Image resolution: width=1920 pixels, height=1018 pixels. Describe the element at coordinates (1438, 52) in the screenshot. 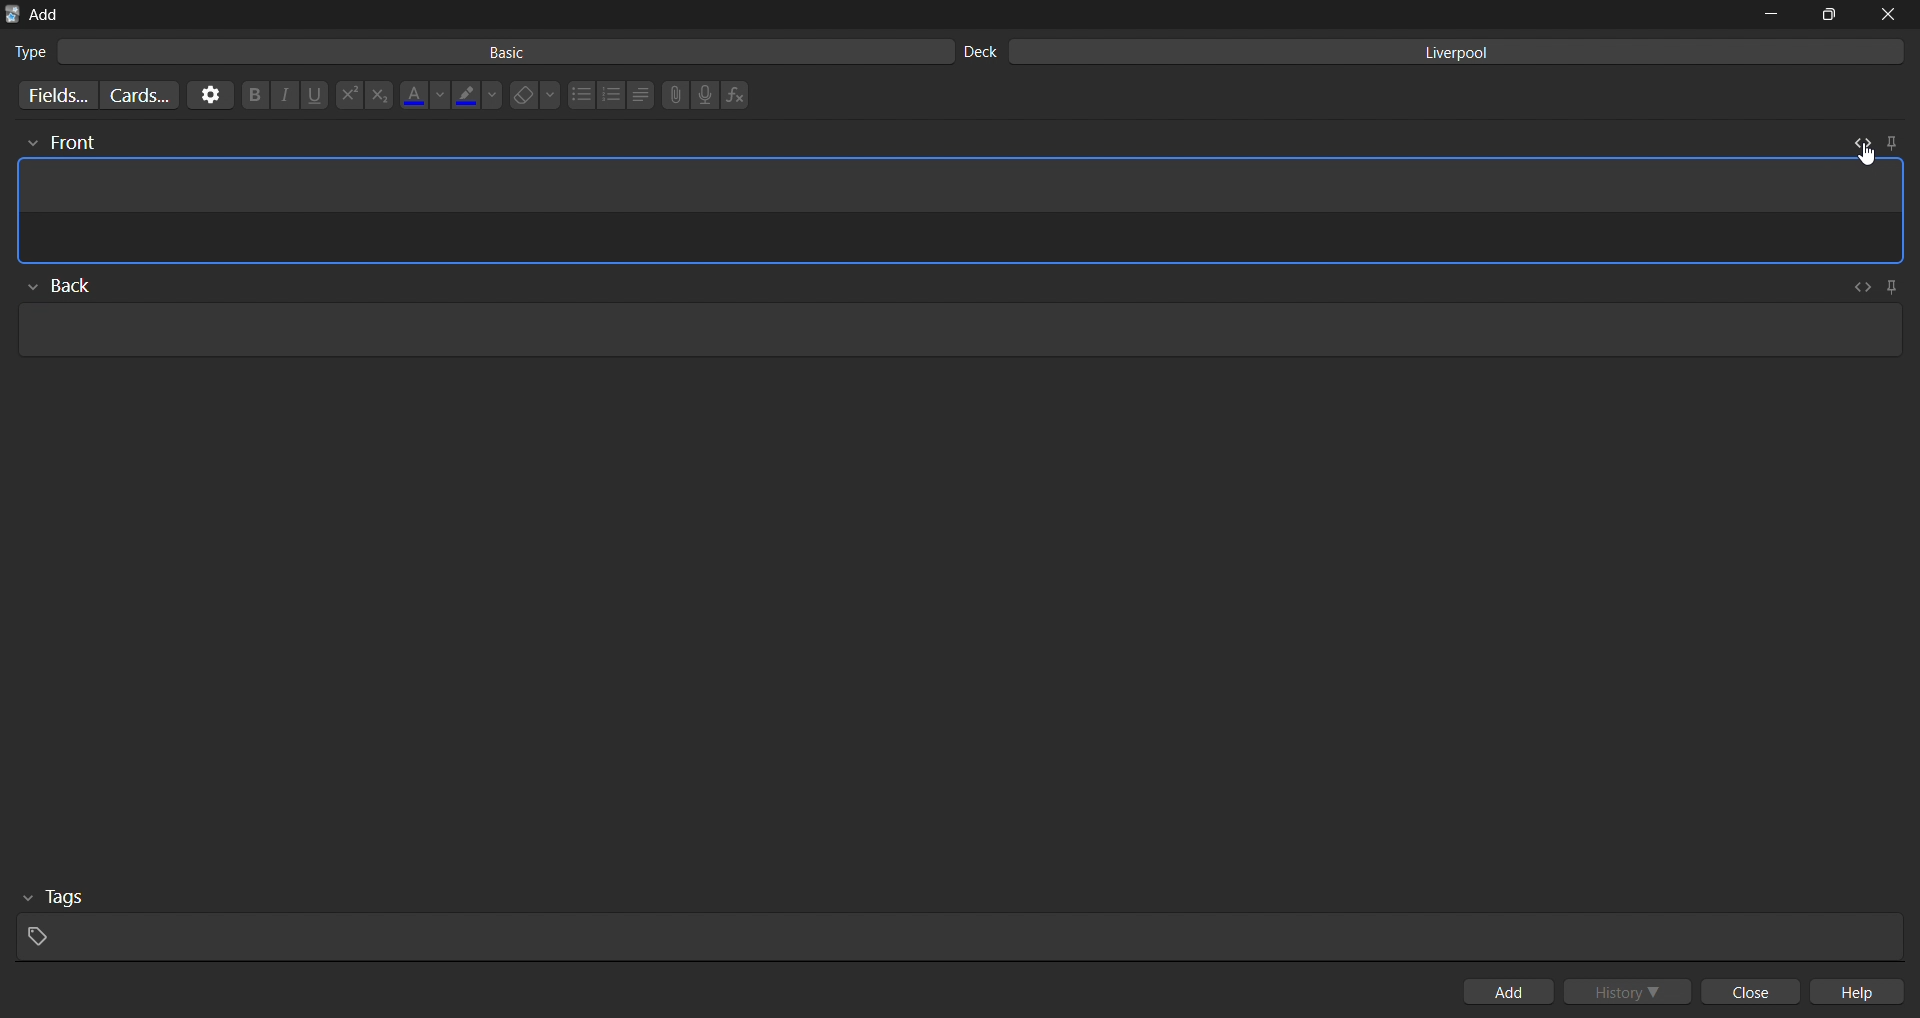

I see `liverpool deck input field` at that location.